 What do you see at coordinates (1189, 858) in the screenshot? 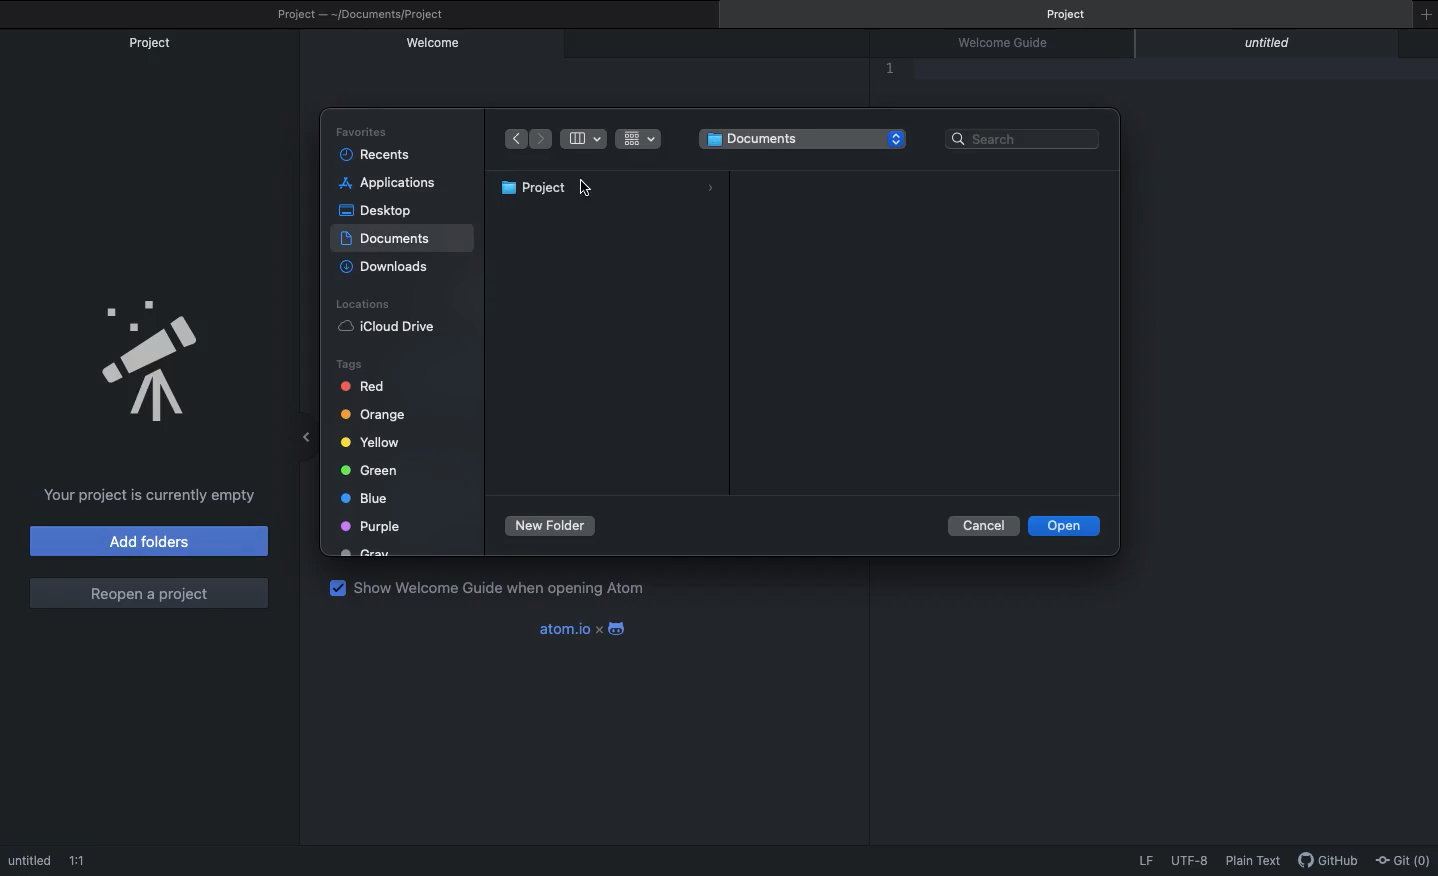
I see `UTF-8` at bounding box center [1189, 858].